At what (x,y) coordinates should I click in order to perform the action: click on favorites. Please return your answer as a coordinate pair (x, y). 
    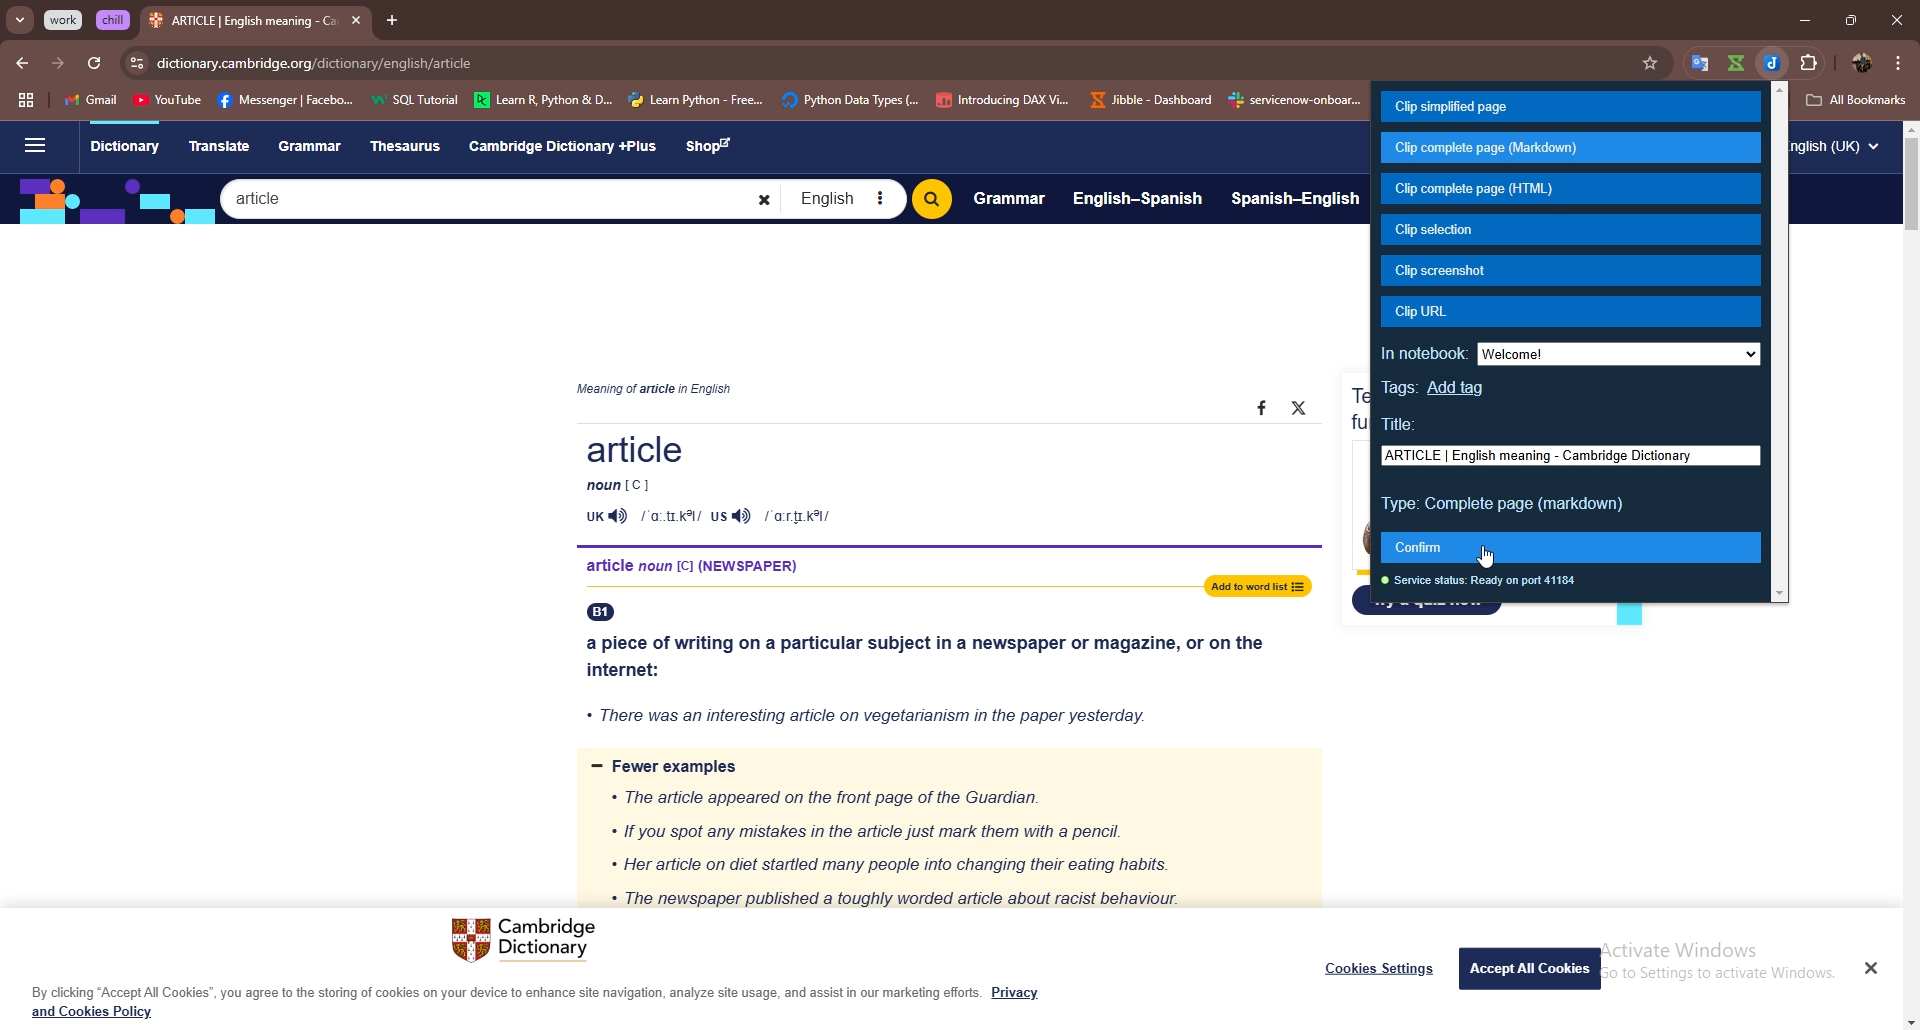
    Looking at the image, I should click on (1694, 62).